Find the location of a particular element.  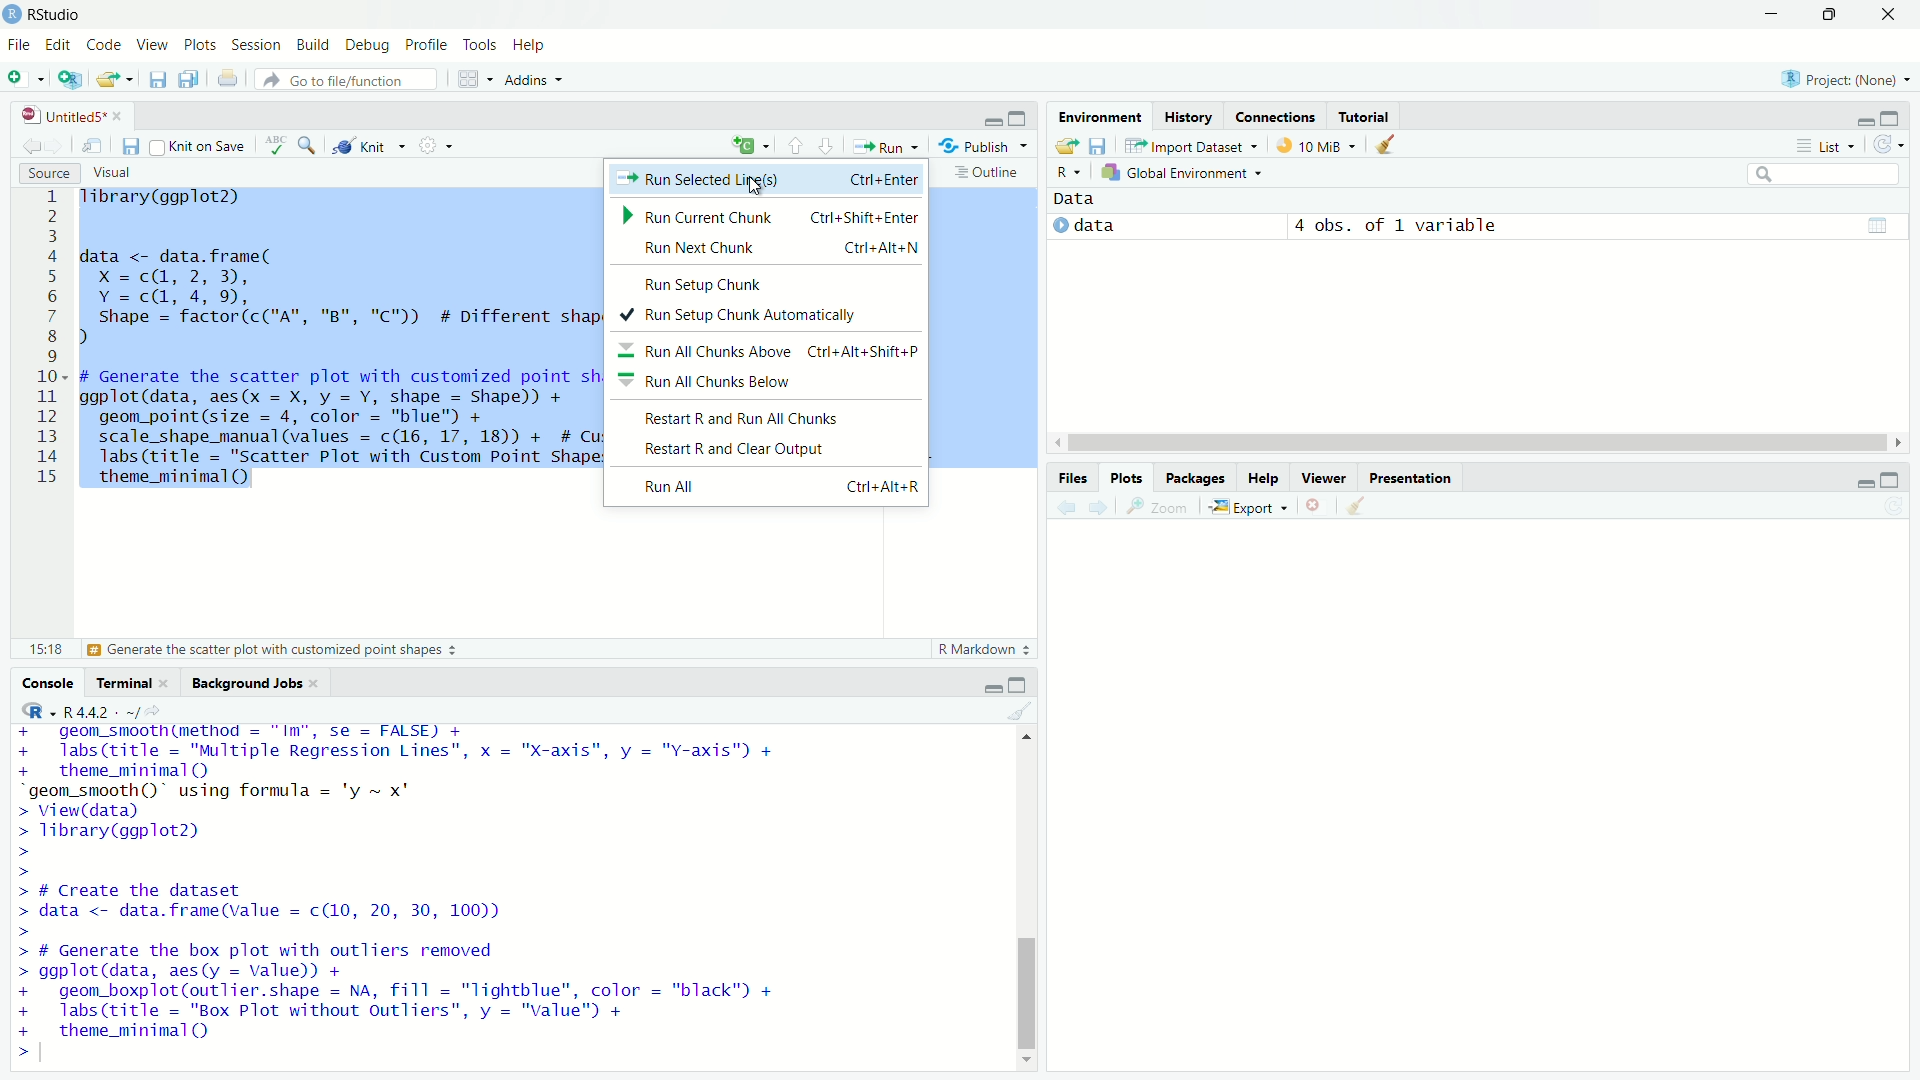

Outline is located at coordinates (988, 172).